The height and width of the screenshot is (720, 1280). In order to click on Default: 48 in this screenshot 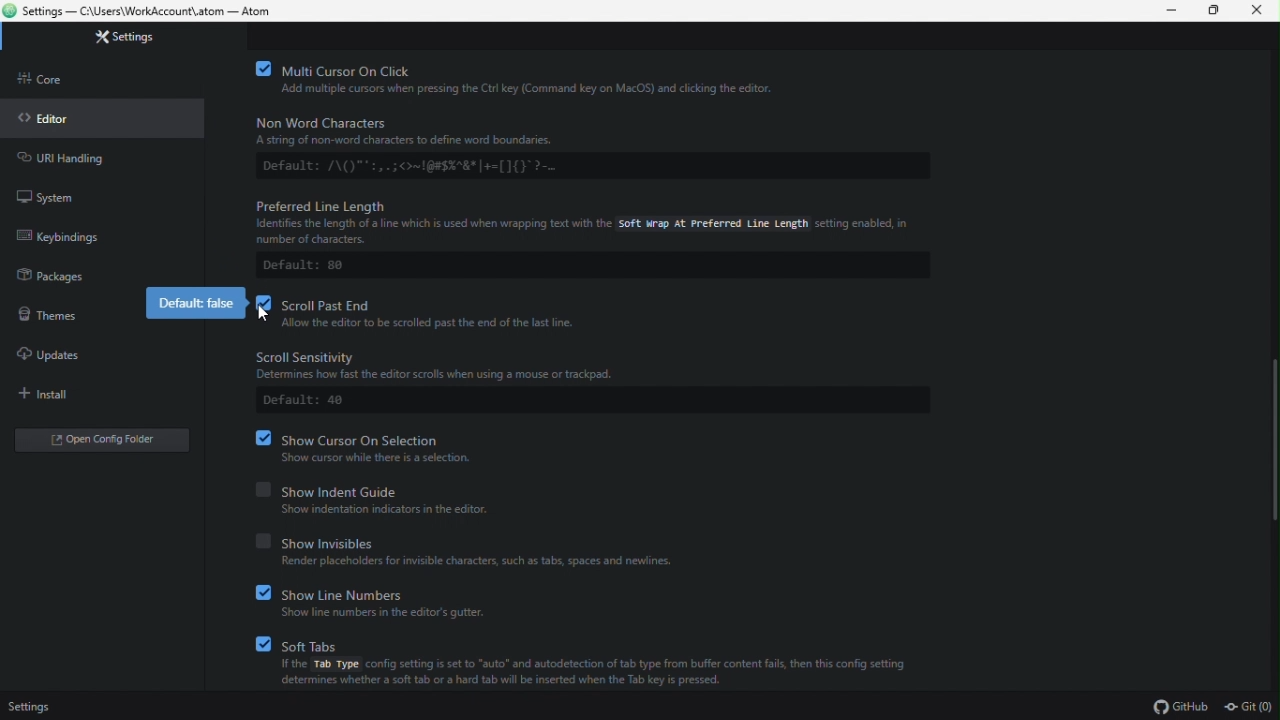, I will do `click(305, 401)`.